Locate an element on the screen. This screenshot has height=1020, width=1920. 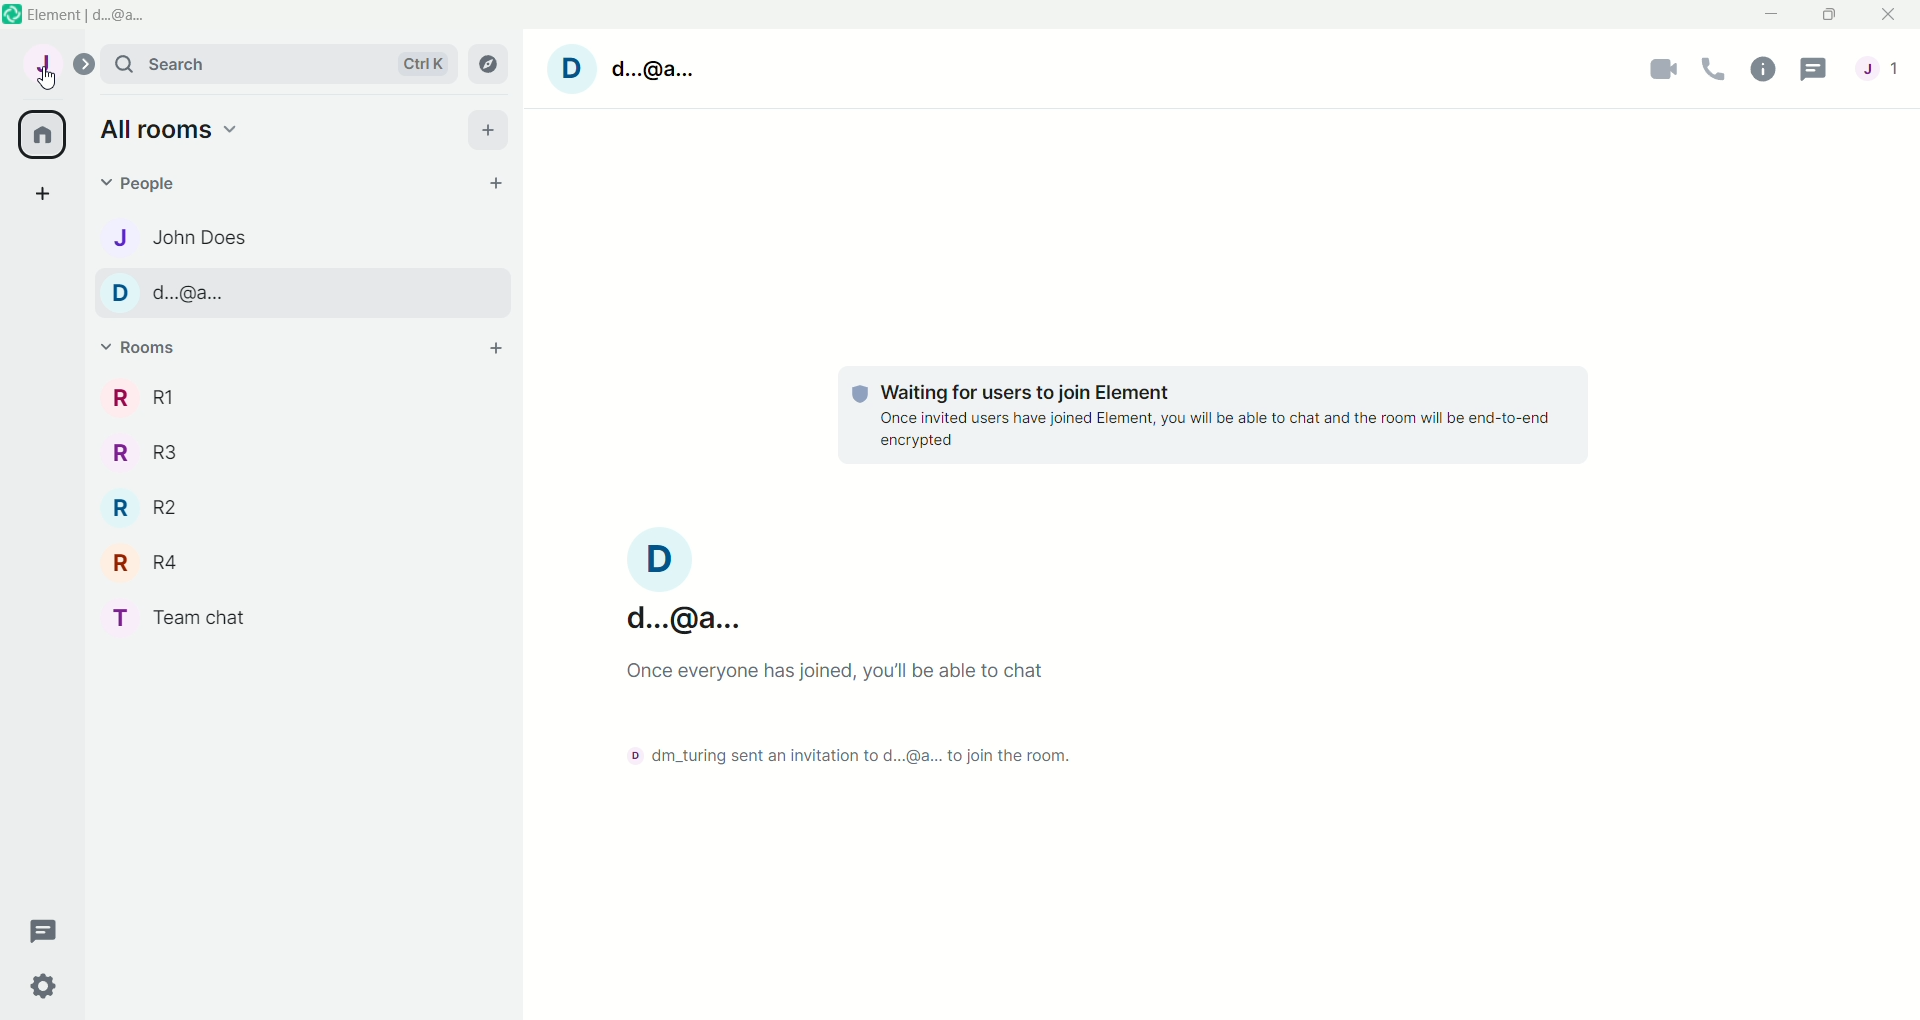
d..@a... is located at coordinates (655, 68).